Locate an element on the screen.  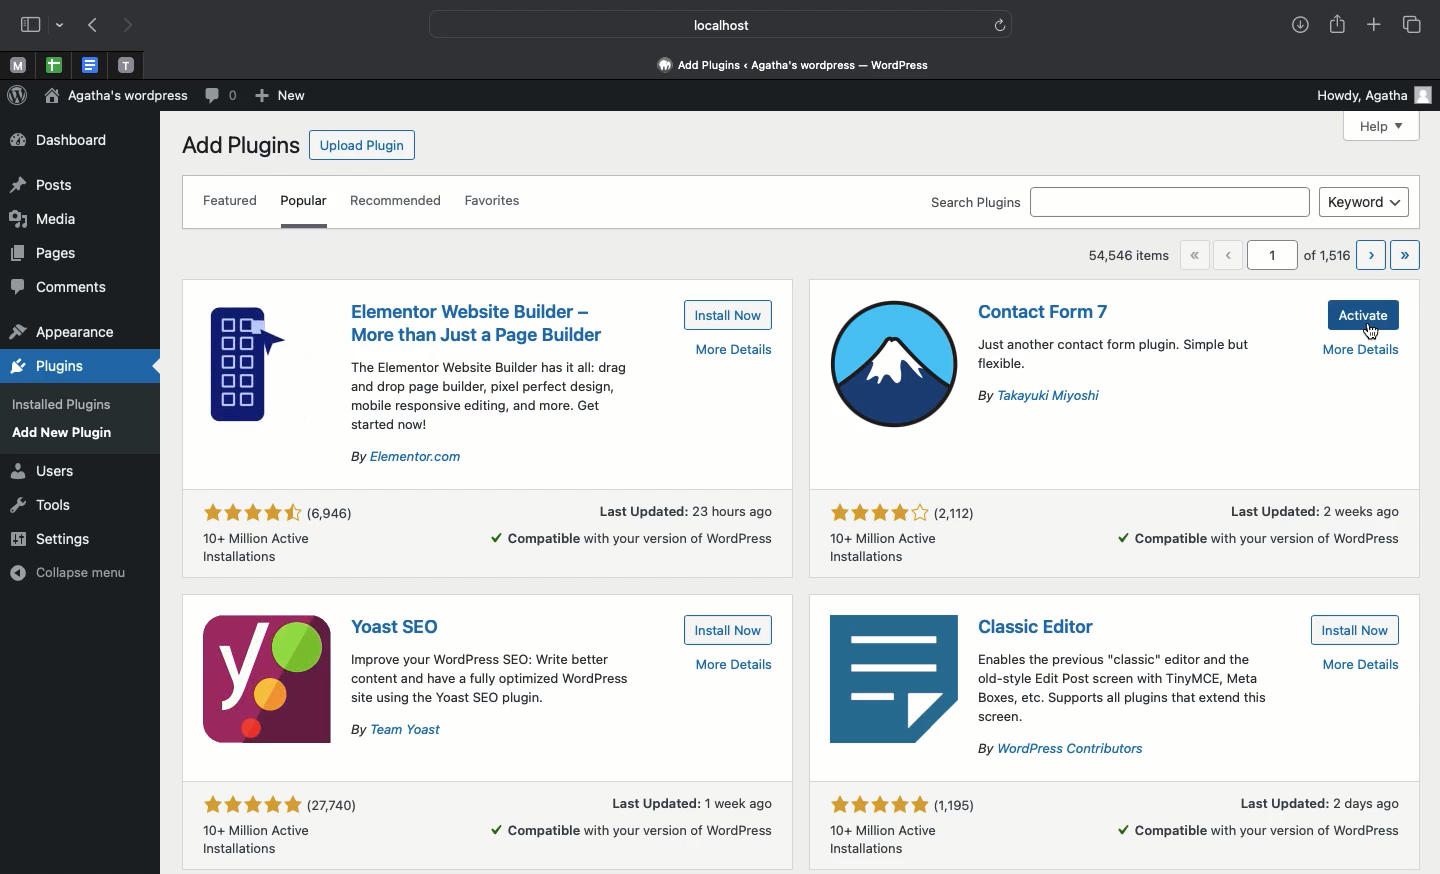
Activate is located at coordinates (1362, 316).